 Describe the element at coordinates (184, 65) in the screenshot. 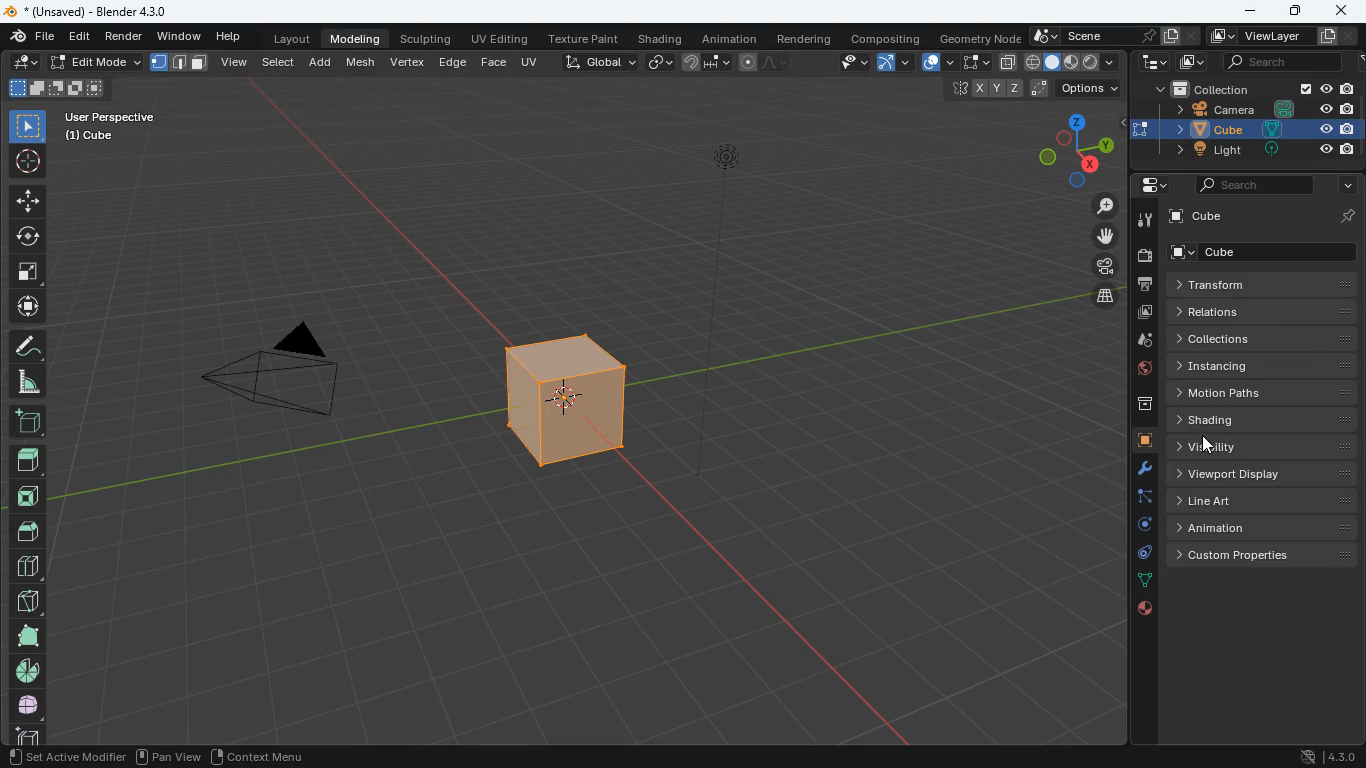

I see `format` at that location.